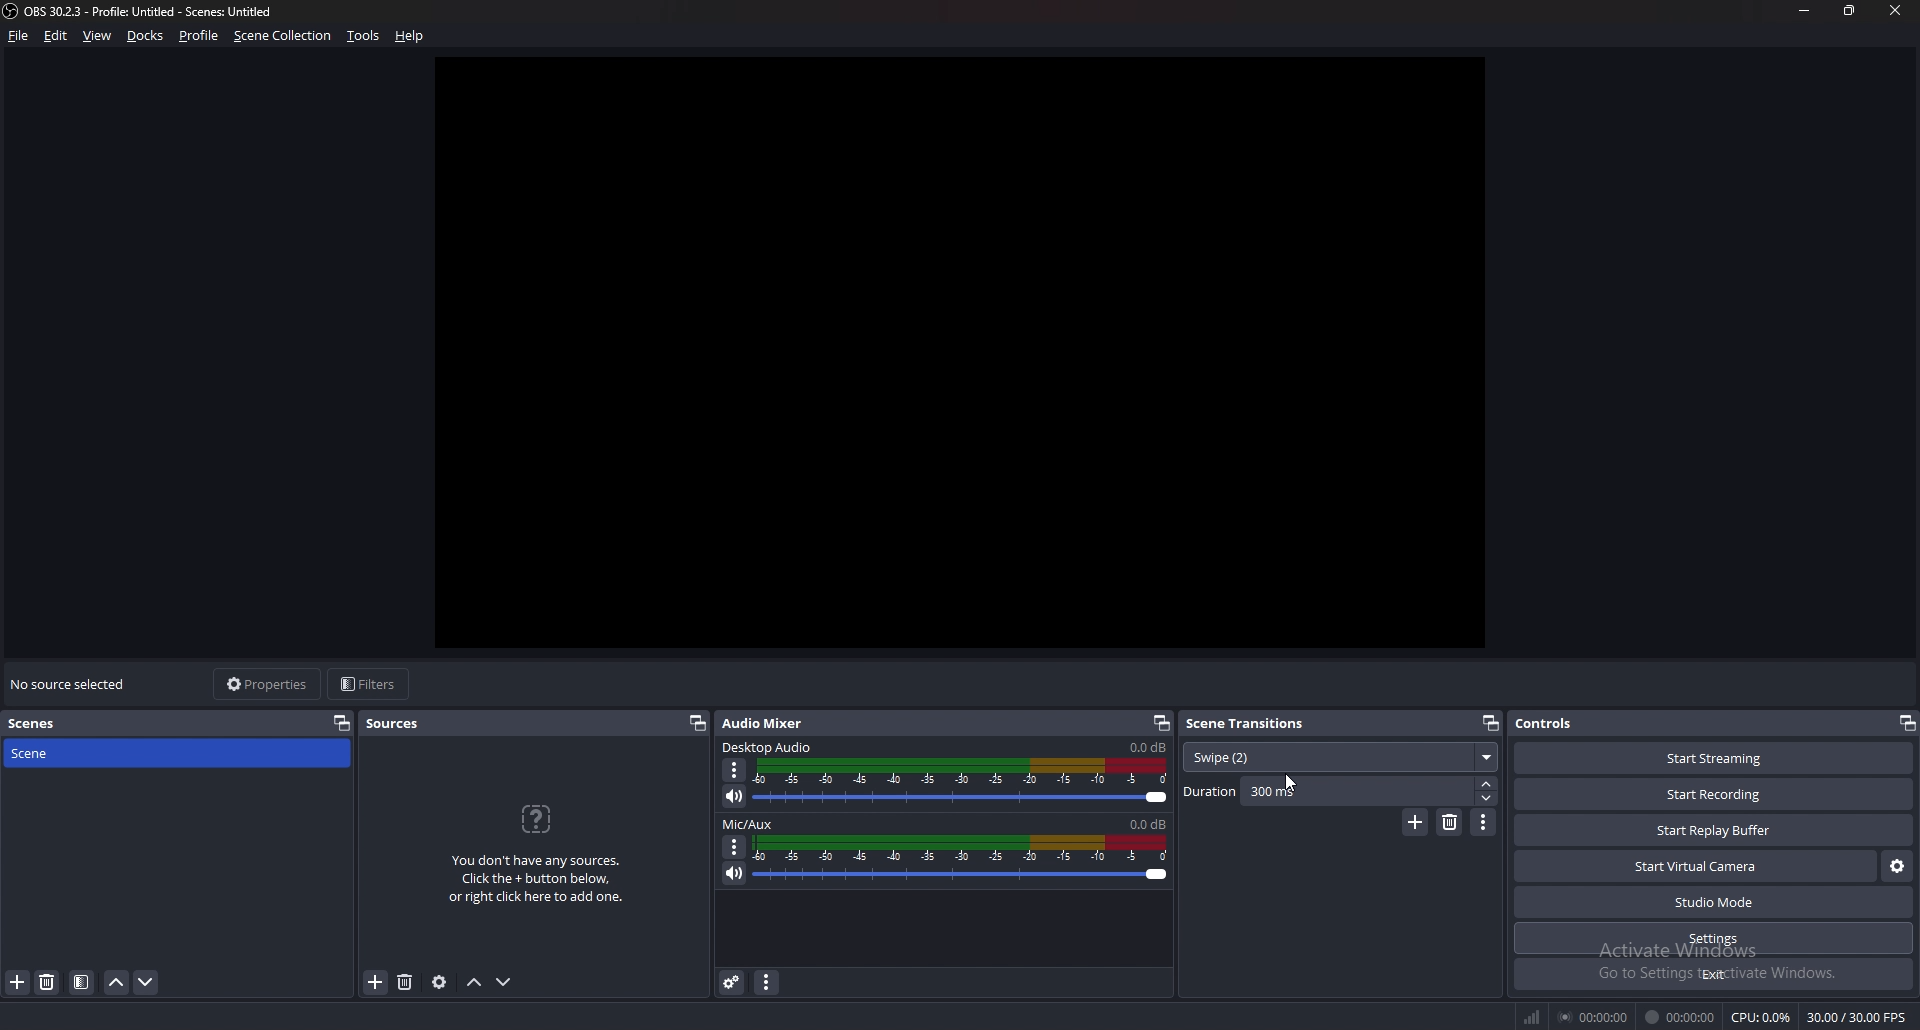  Describe the element at coordinates (1891, 9) in the screenshot. I see `close` at that location.